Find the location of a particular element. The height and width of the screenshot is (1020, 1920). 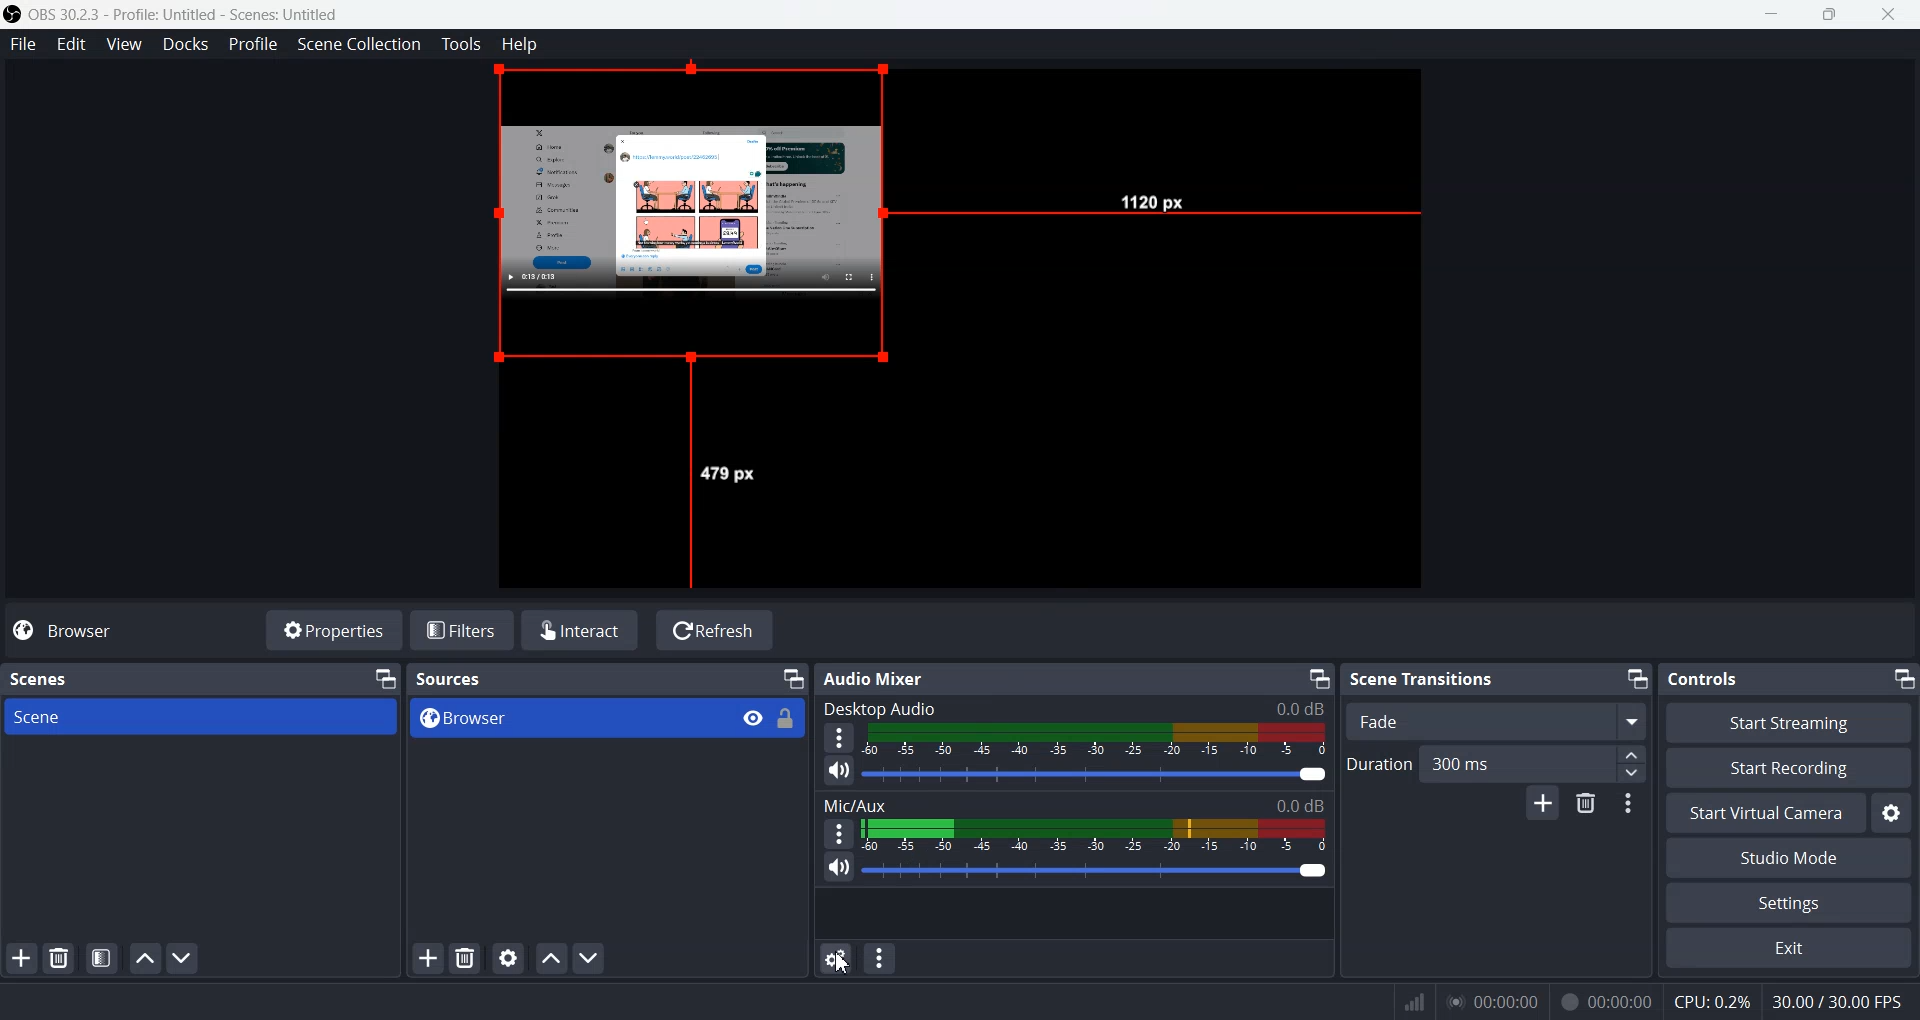

Move sources down is located at coordinates (590, 959).